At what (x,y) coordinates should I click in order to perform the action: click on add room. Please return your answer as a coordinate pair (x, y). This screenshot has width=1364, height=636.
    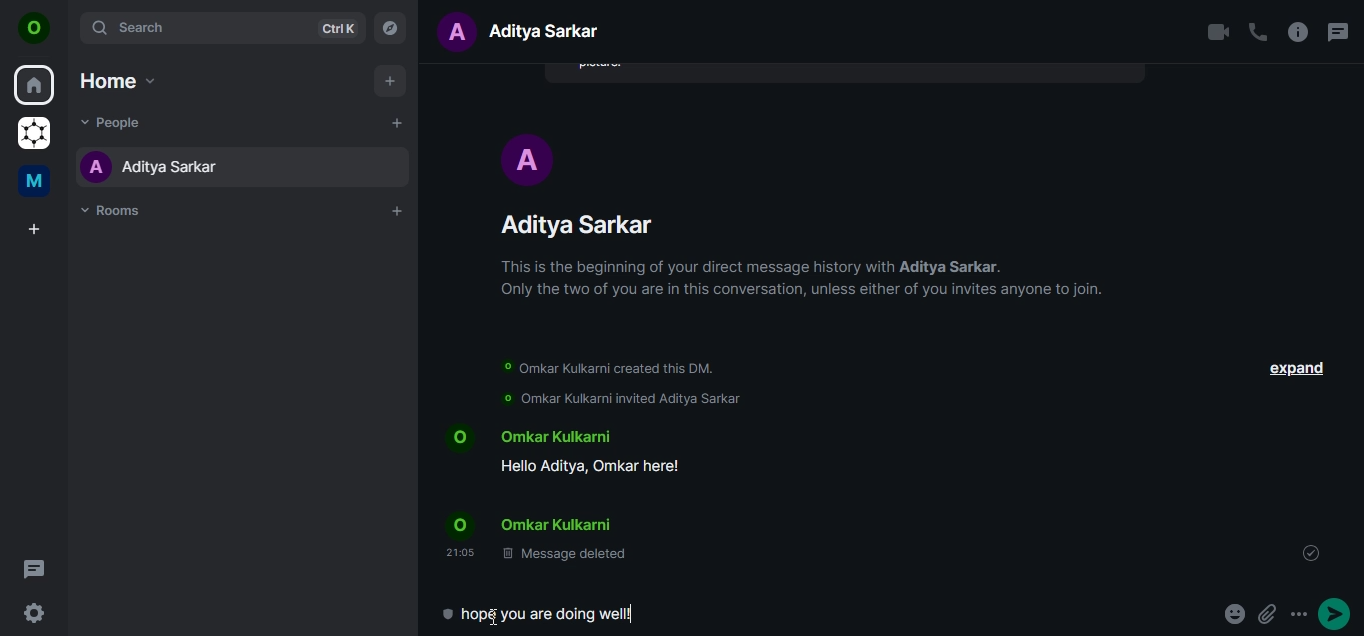
    Looking at the image, I should click on (396, 211).